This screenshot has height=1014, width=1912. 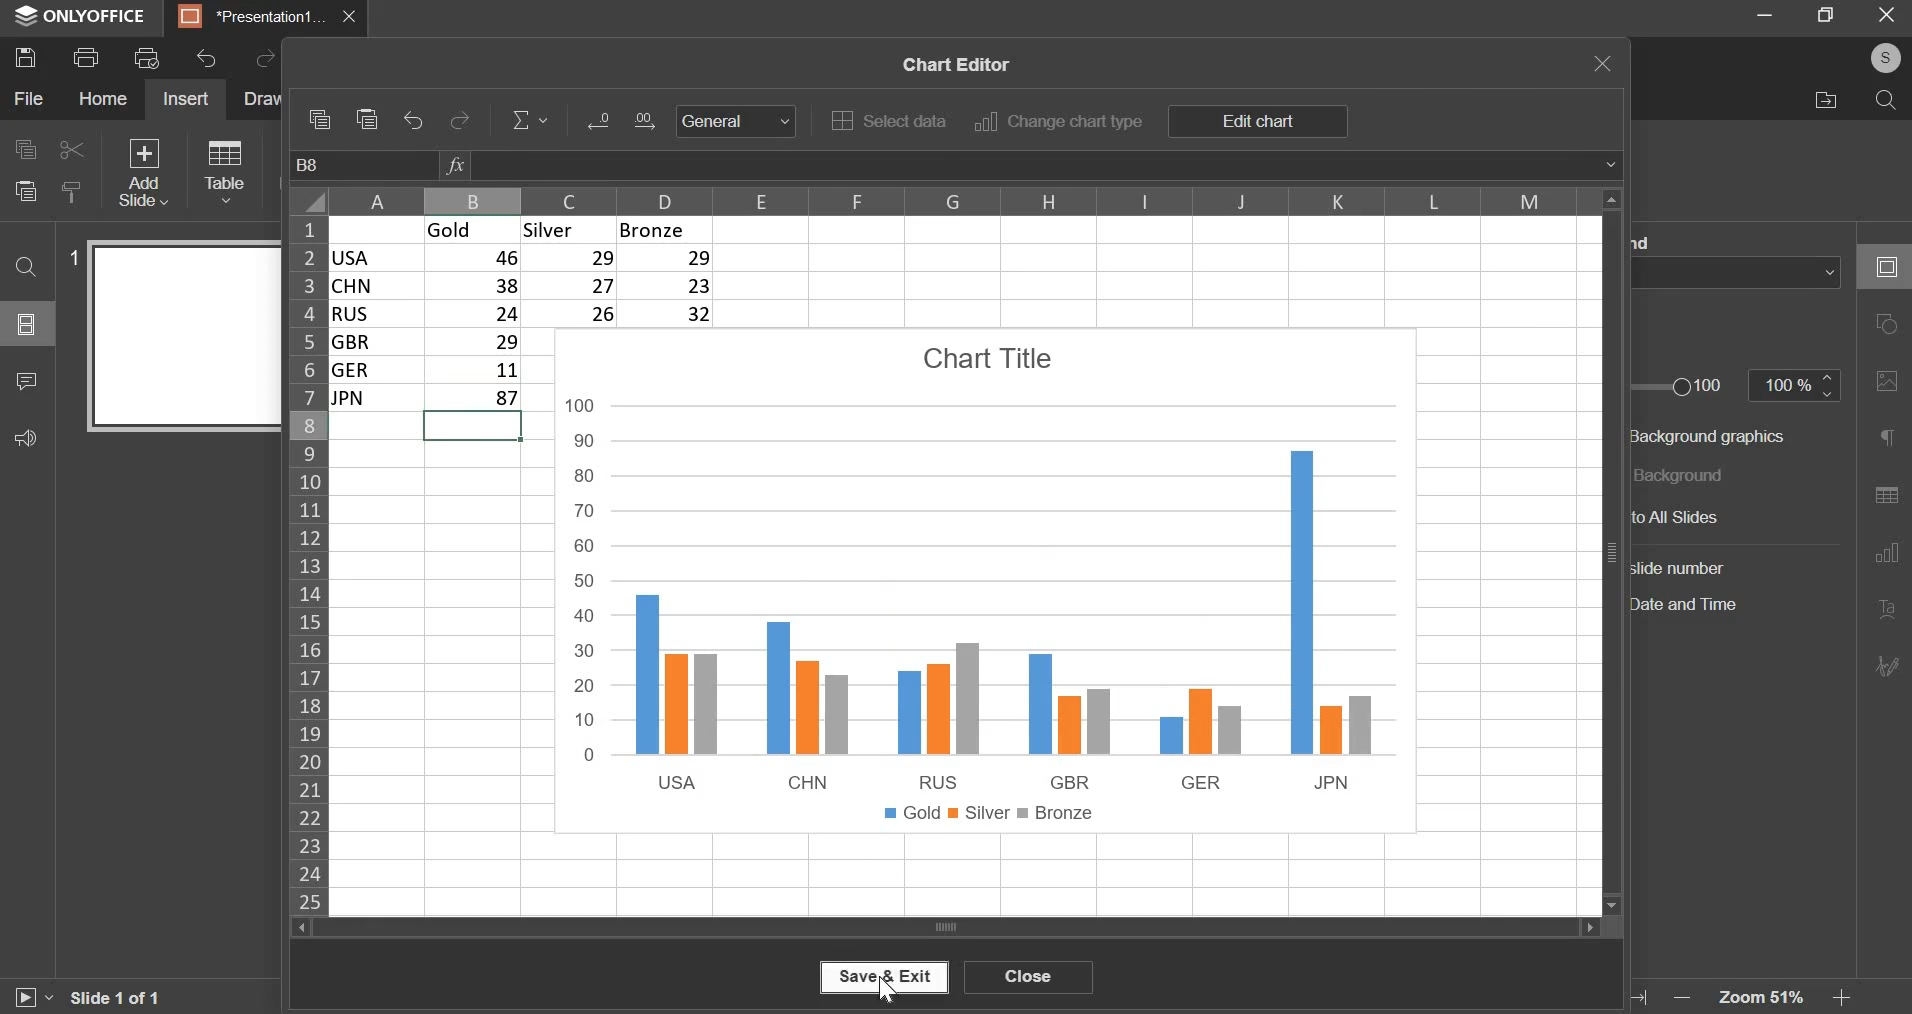 I want to click on print, so click(x=85, y=58).